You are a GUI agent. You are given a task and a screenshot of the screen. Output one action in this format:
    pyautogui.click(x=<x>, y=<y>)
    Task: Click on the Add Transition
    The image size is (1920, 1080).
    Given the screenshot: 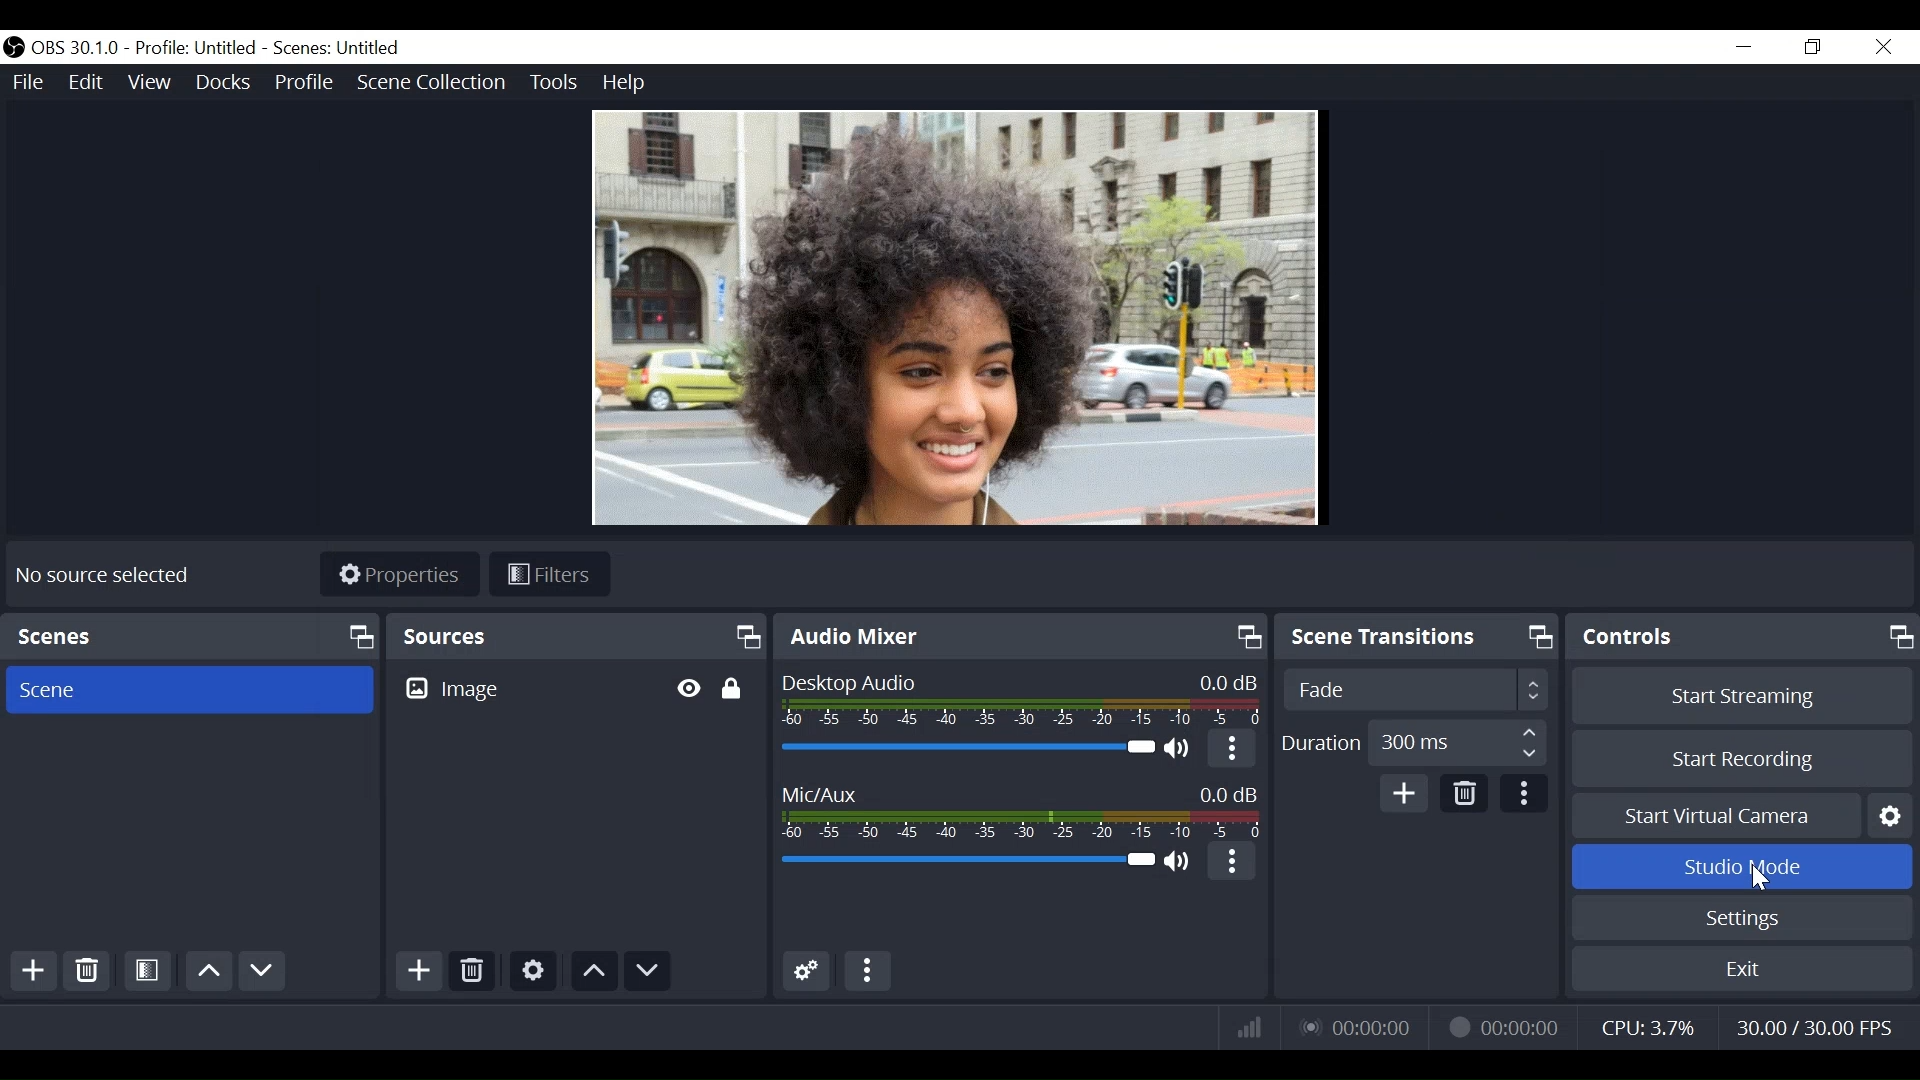 What is the action you would take?
    pyautogui.click(x=1406, y=795)
    